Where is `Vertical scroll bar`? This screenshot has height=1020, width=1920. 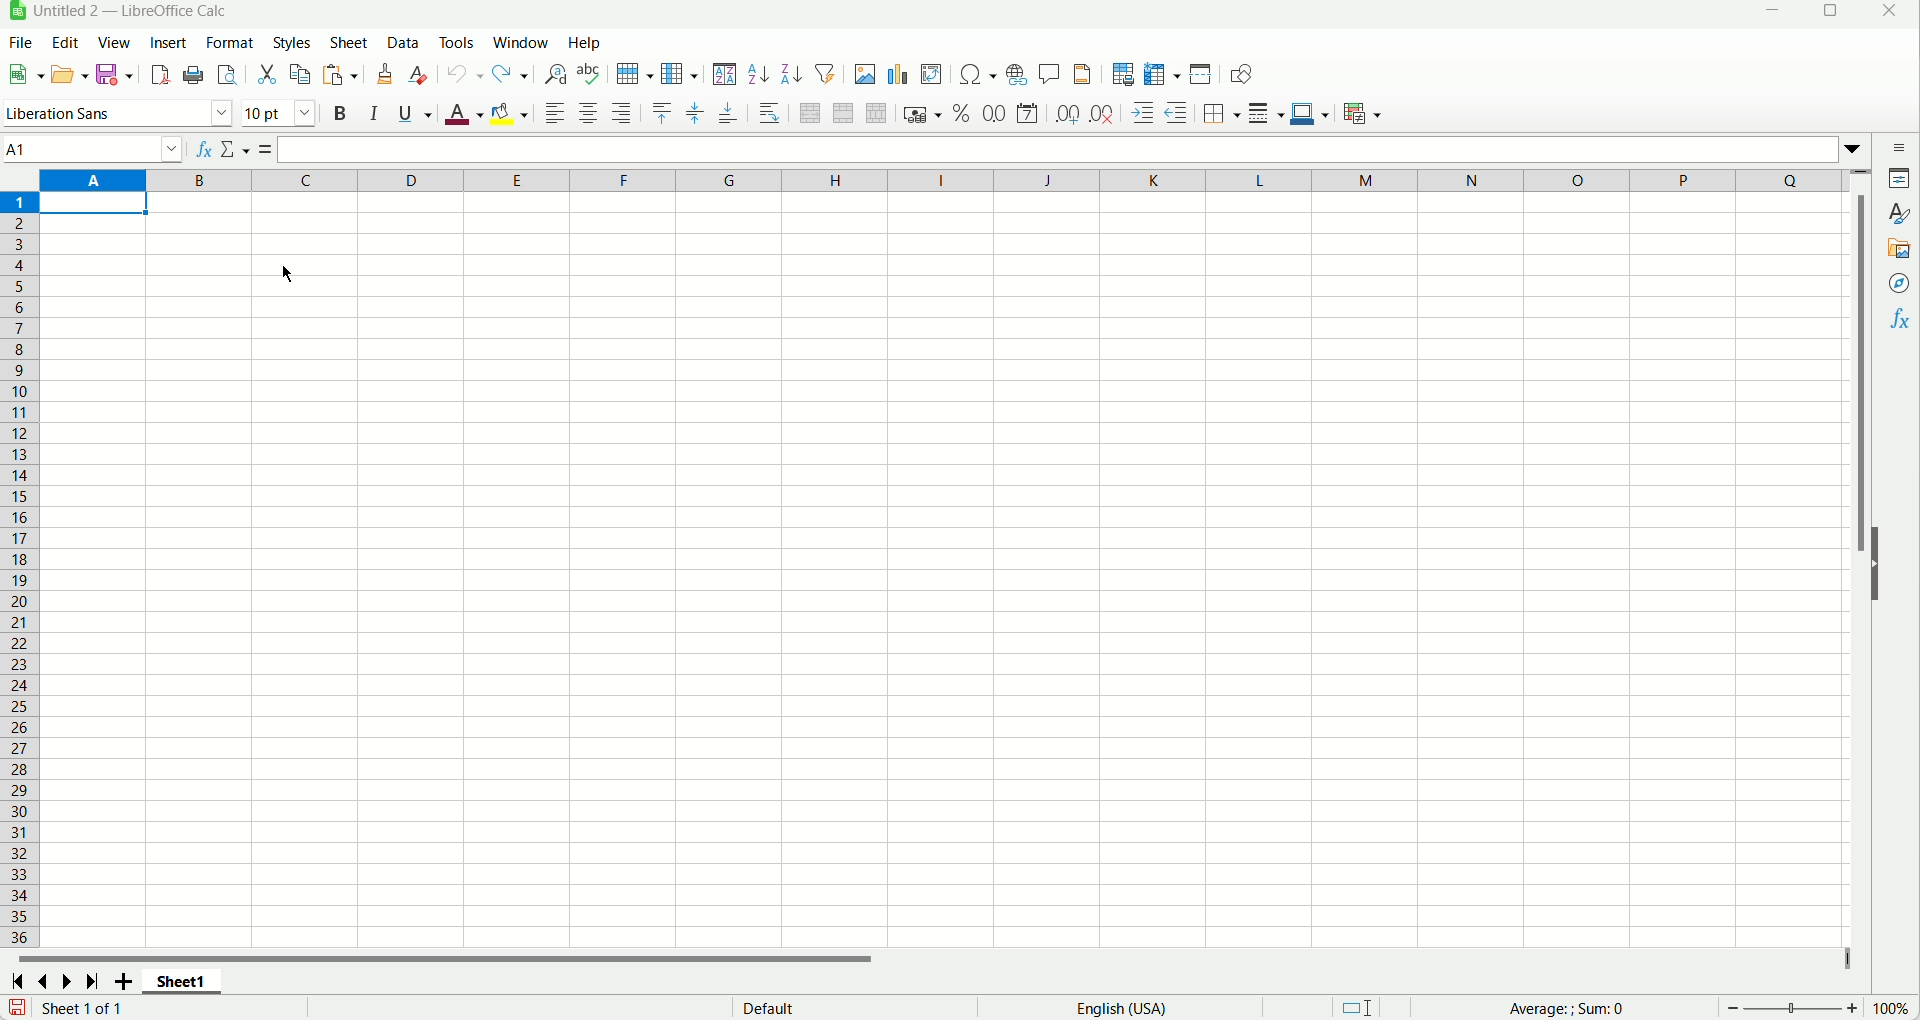 Vertical scroll bar is located at coordinates (1863, 562).